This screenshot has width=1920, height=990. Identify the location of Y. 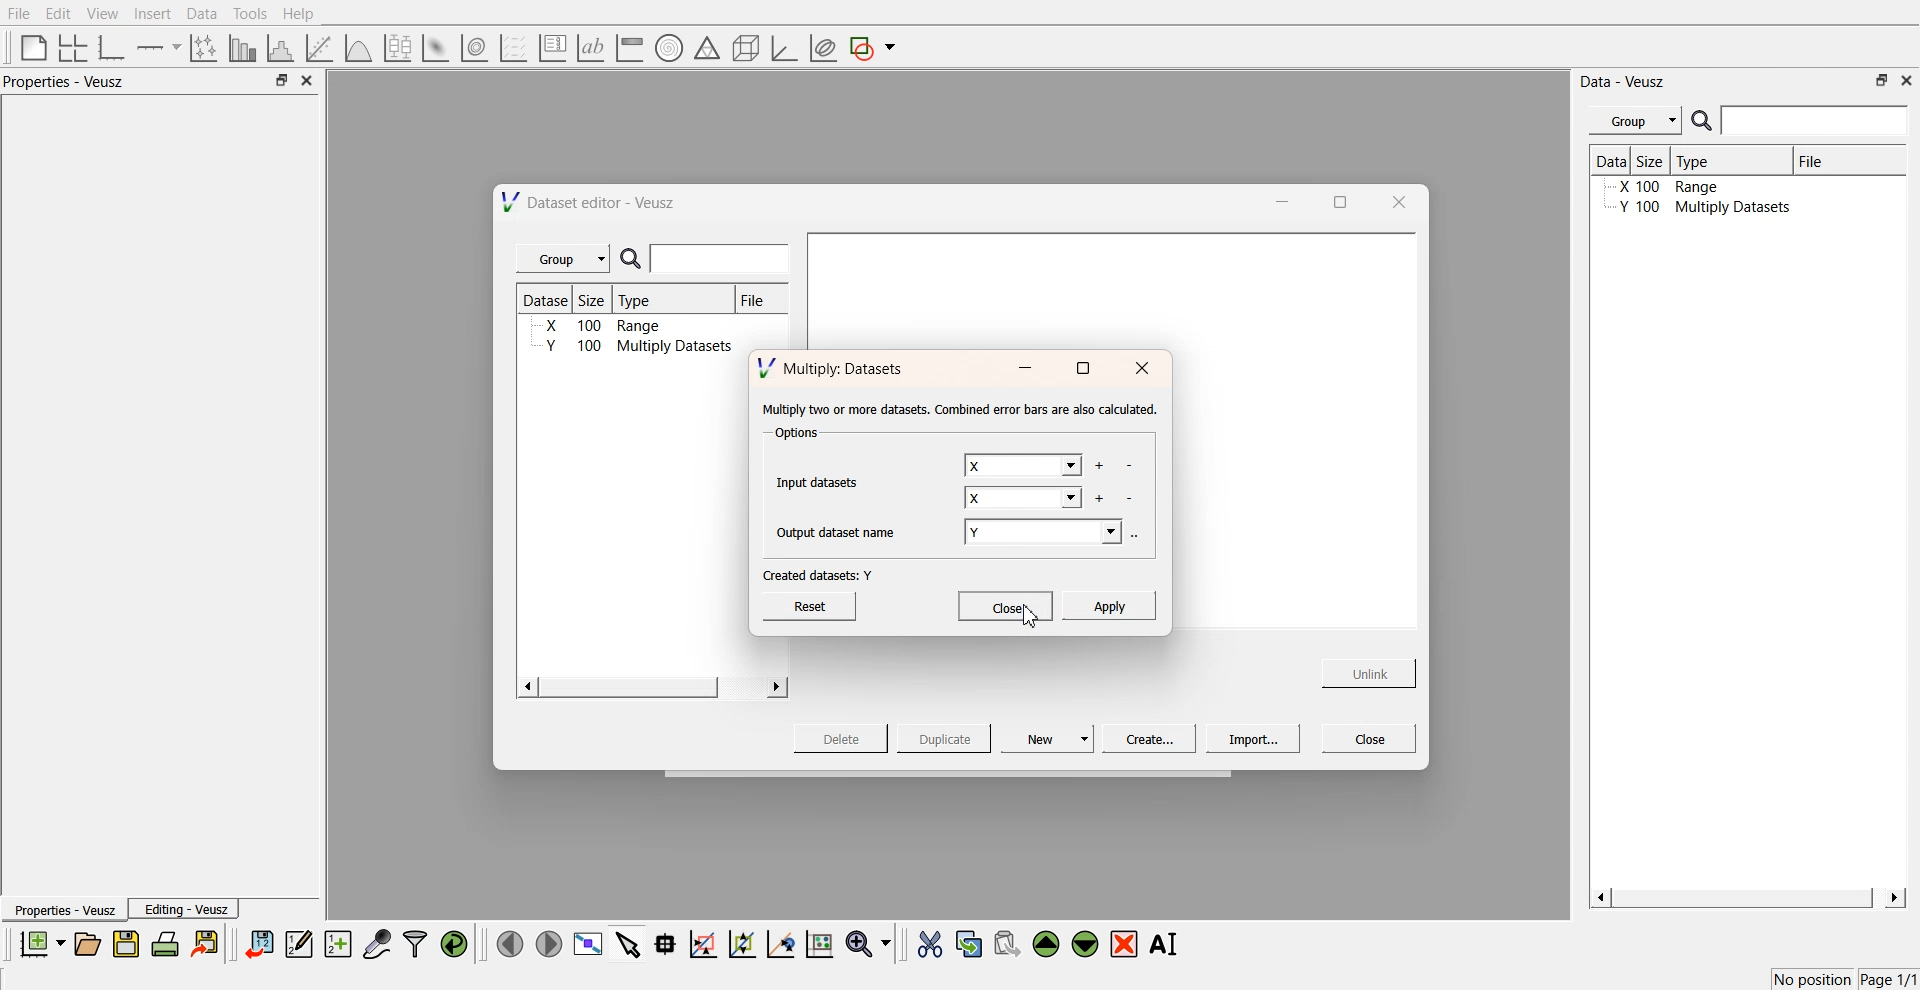
(1046, 534).